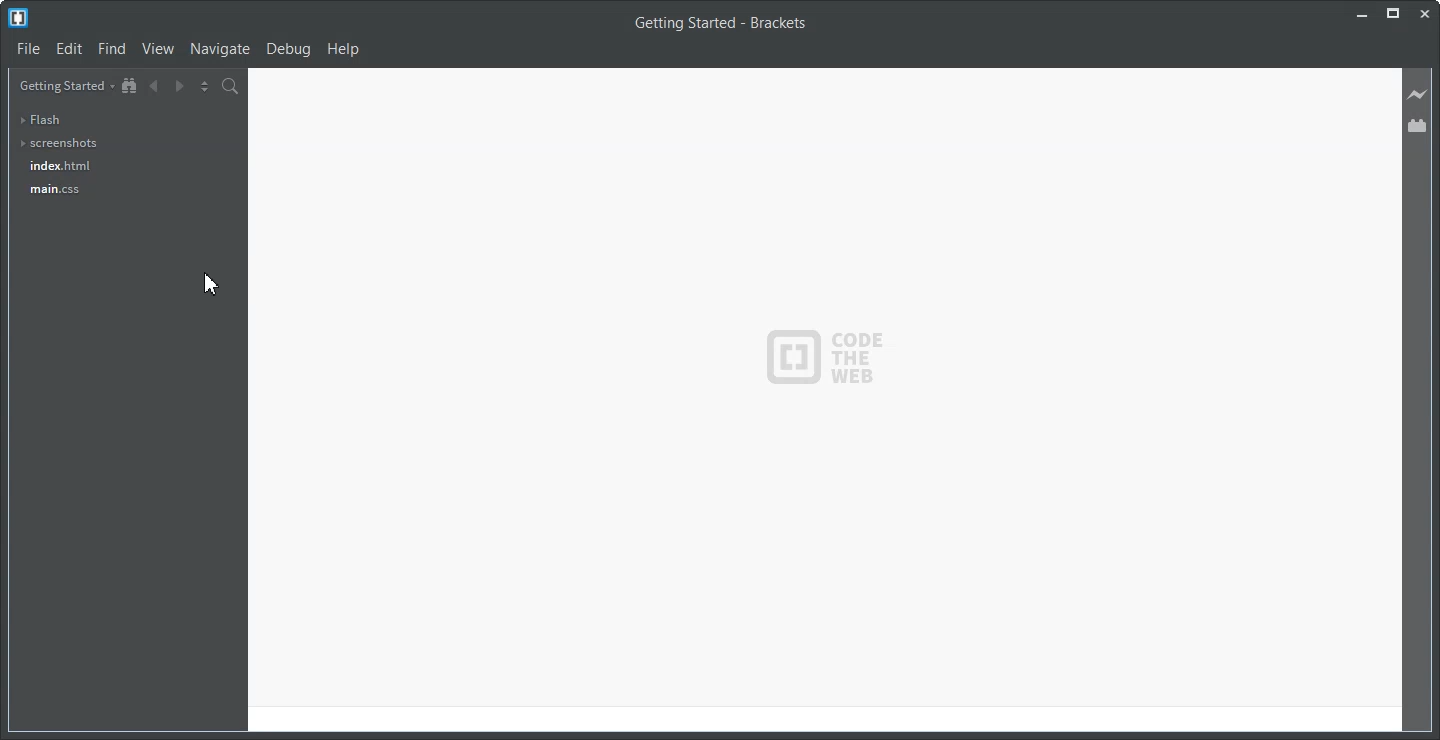 The width and height of the screenshot is (1440, 740). I want to click on Extension Manager, so click(1418, 125).